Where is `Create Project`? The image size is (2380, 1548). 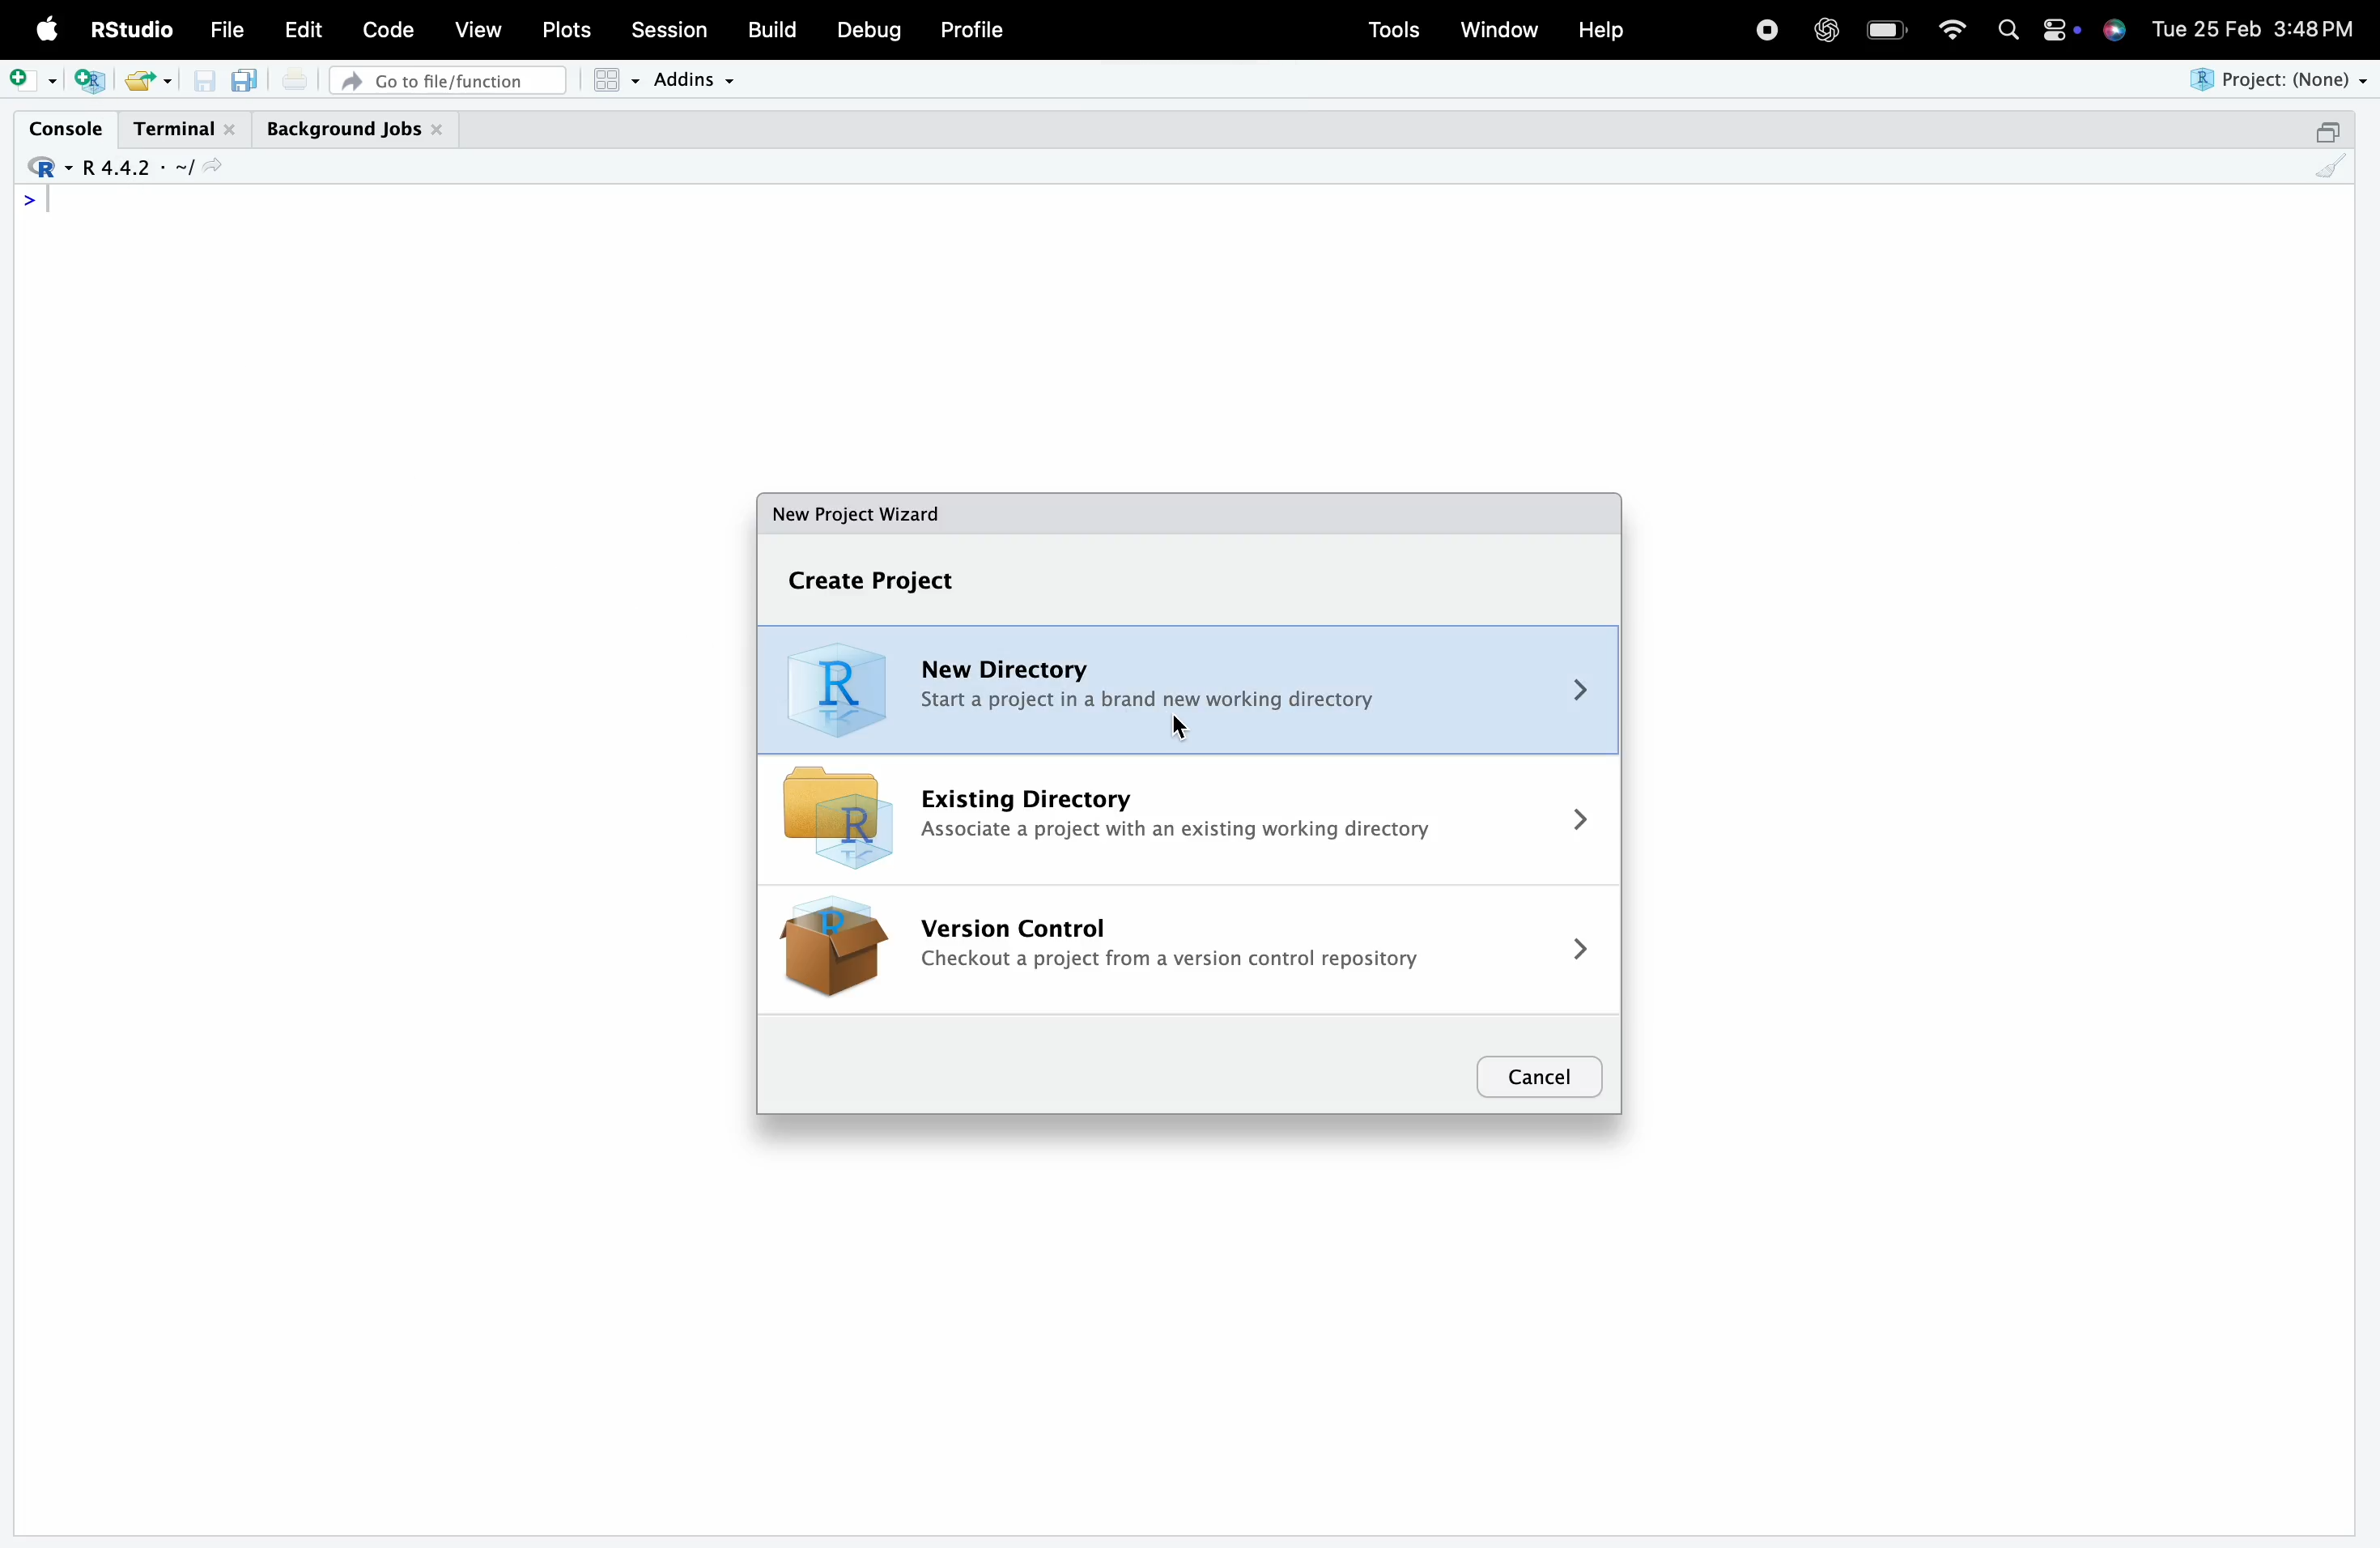
Create Project is located at coordinates (880, 575).